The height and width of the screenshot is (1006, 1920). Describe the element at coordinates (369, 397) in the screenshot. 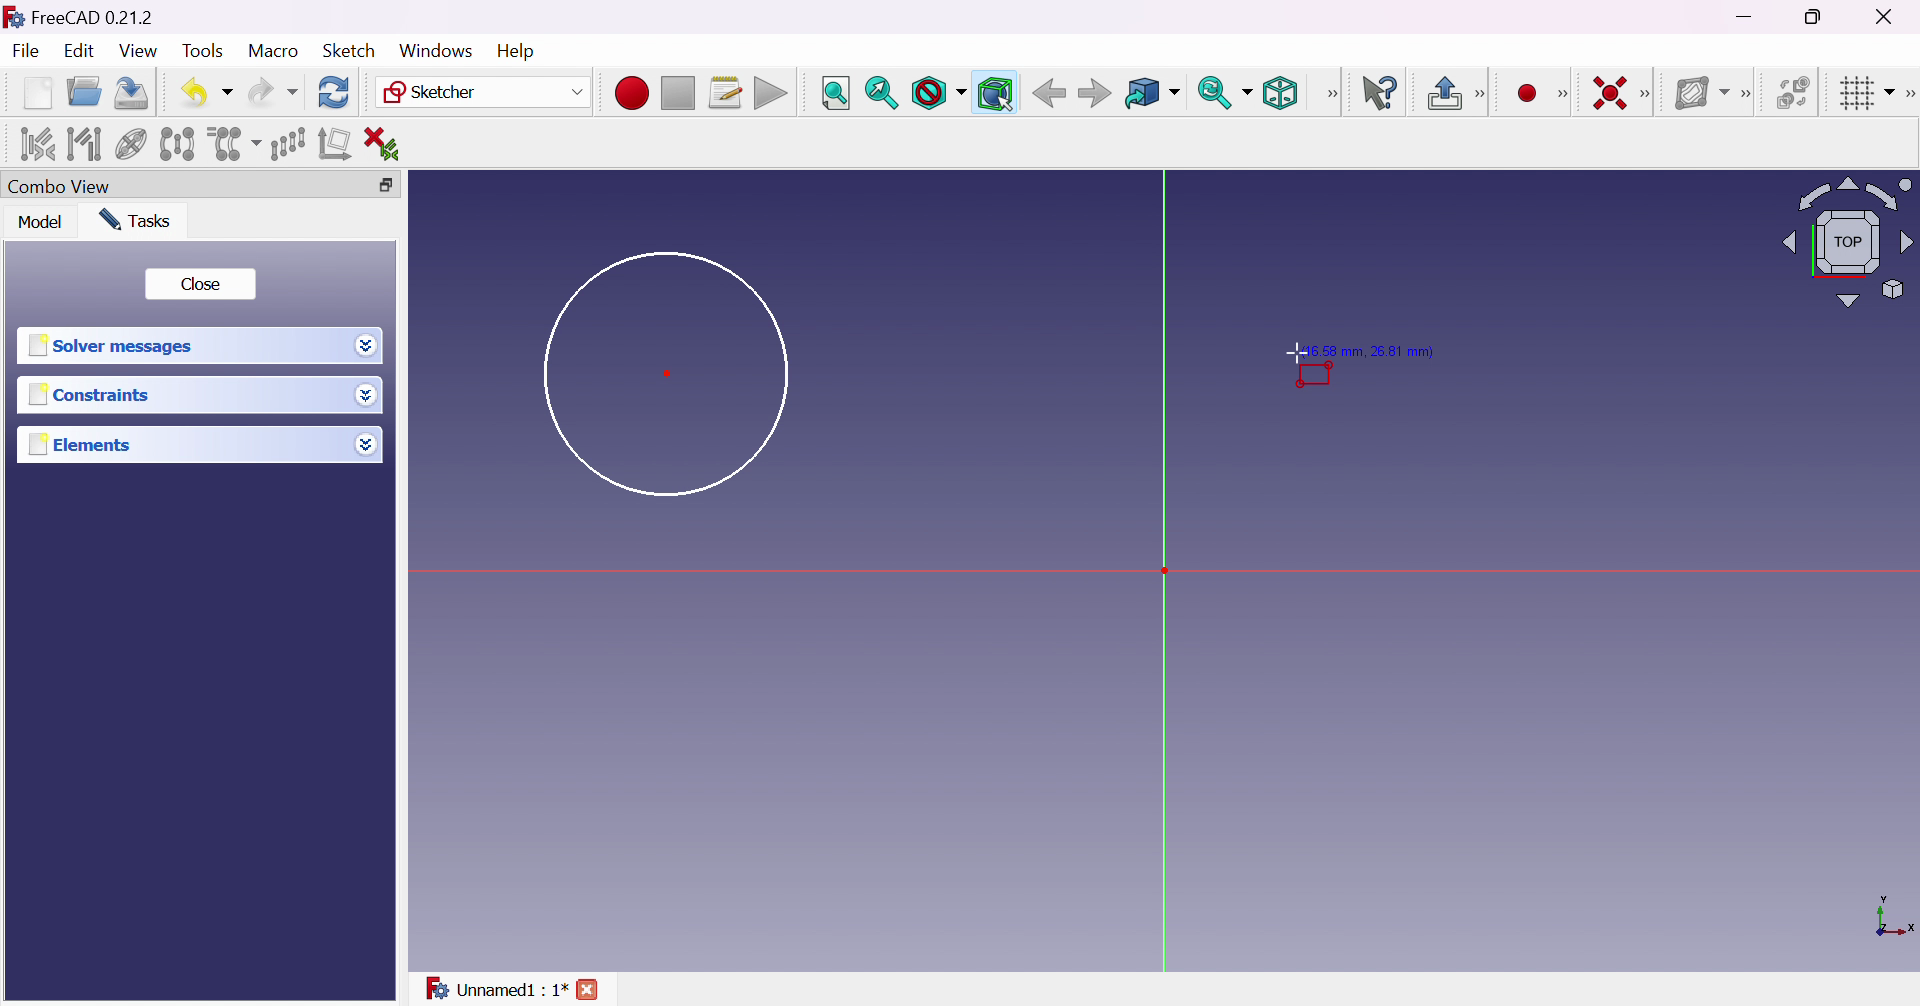

I see `Drop` at that location.